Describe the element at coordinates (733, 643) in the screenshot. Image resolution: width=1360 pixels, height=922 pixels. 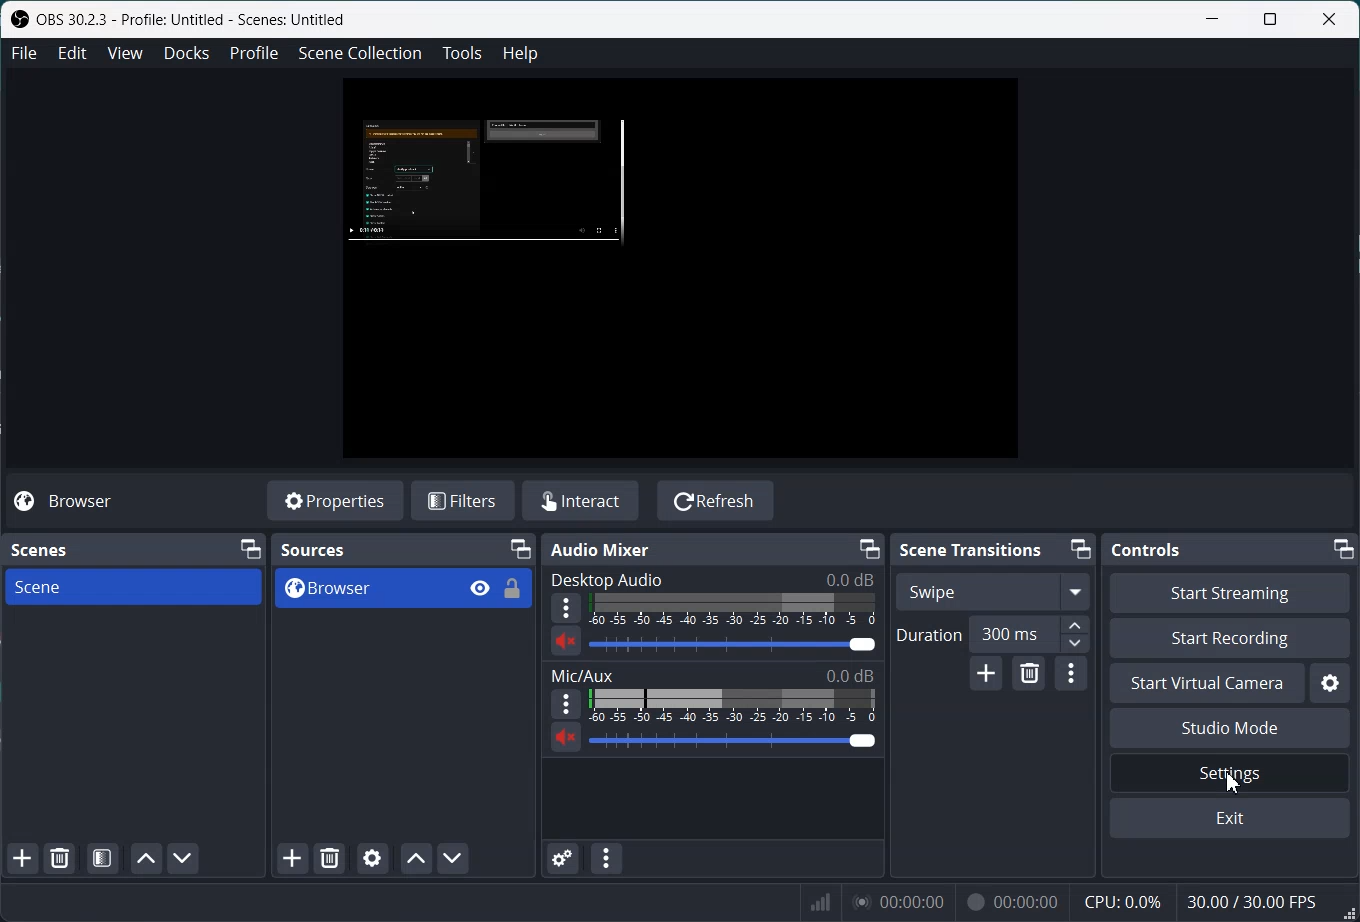
I see `Volume Adjuster` at that location.